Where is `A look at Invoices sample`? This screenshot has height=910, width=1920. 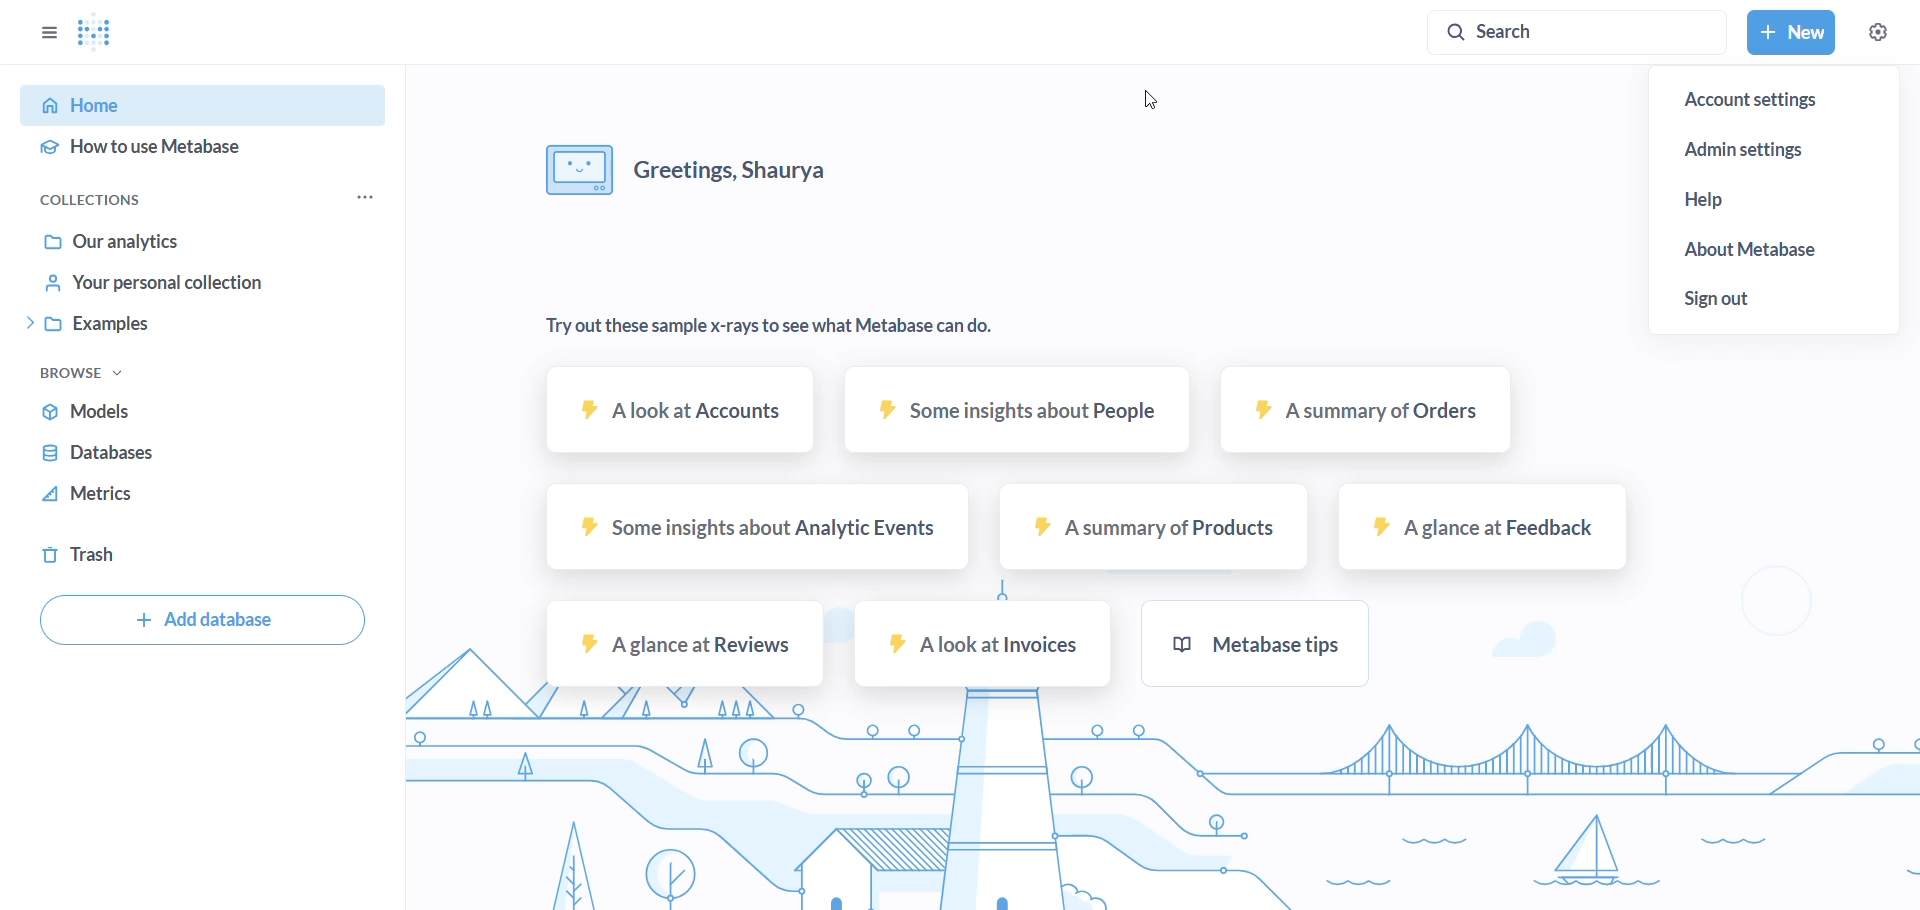 A look at Invoices sample is located at coordinates (982, 645).